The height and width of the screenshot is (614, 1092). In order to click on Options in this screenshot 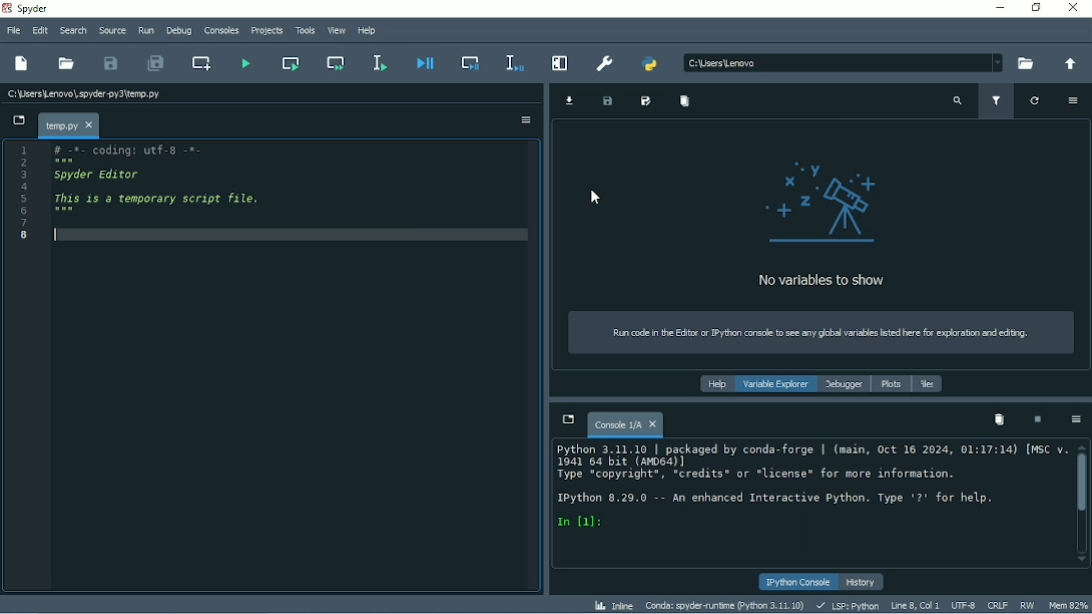, I will do `click(1075, 420)`.